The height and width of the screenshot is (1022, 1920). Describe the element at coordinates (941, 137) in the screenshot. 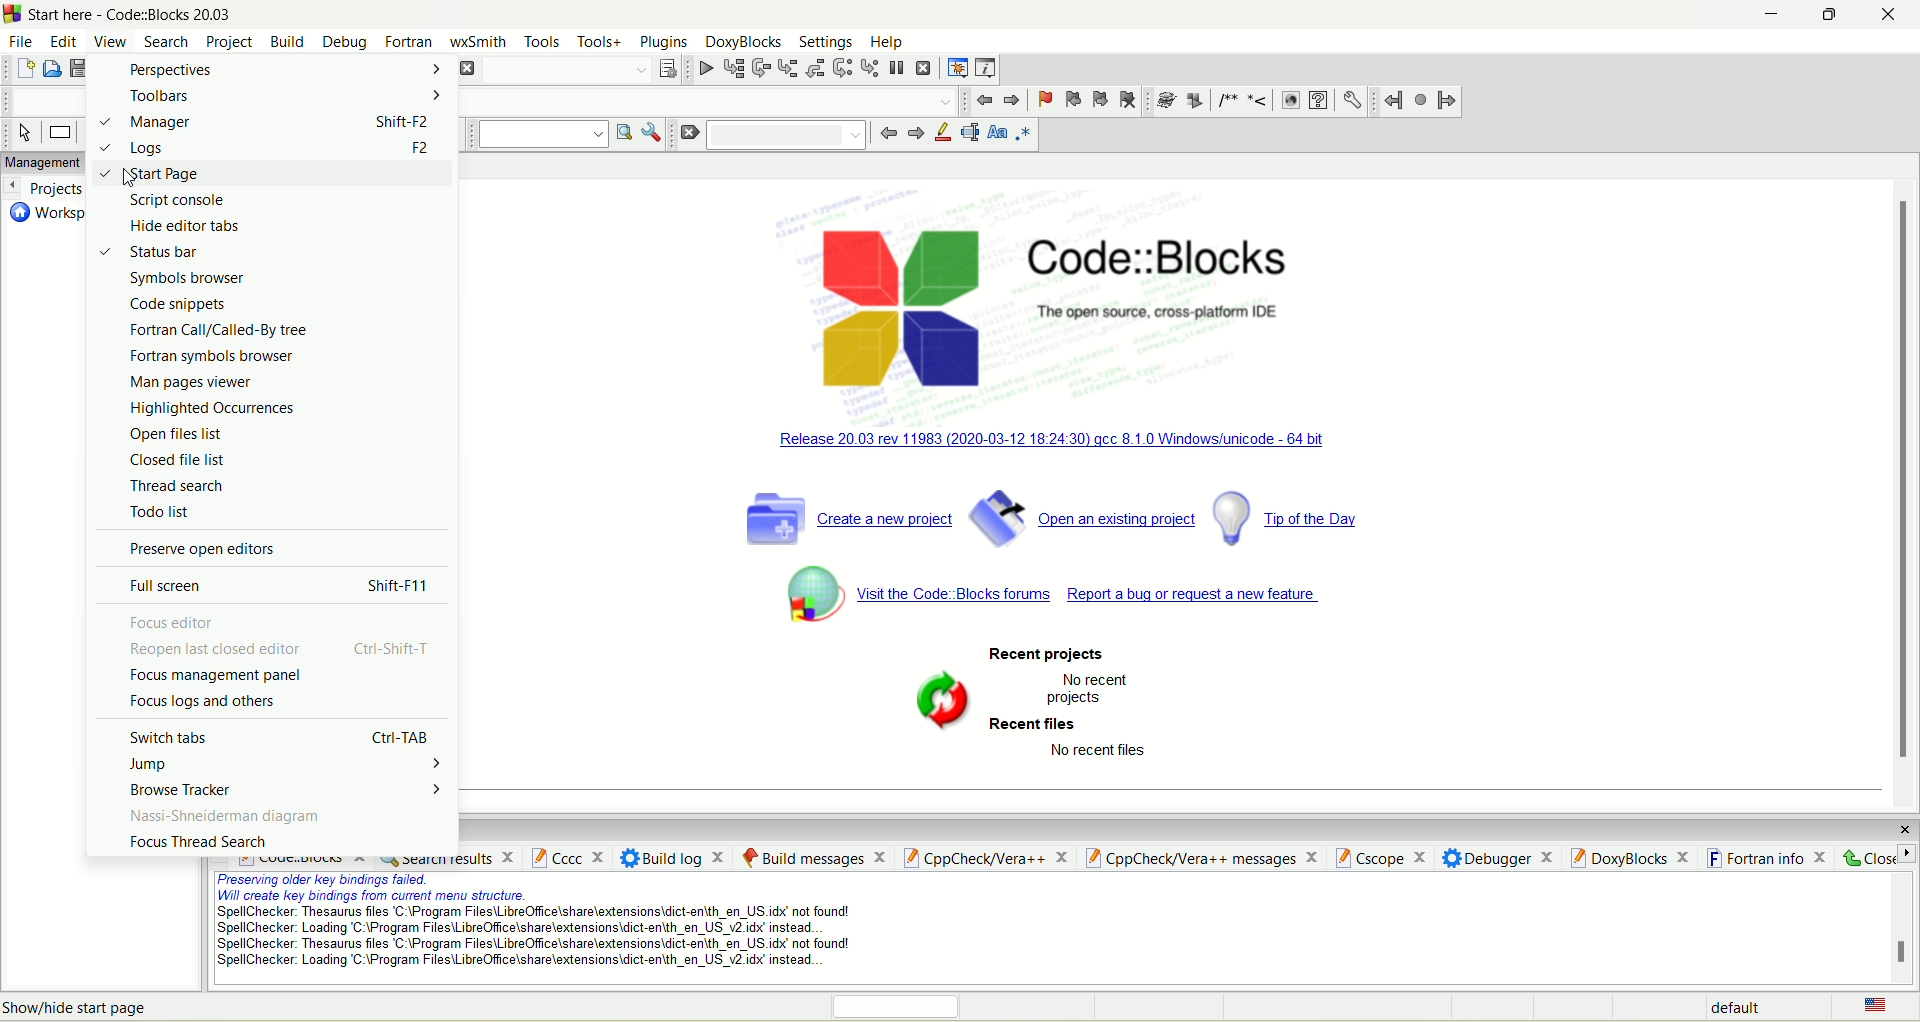

I see `highlight` at that location.